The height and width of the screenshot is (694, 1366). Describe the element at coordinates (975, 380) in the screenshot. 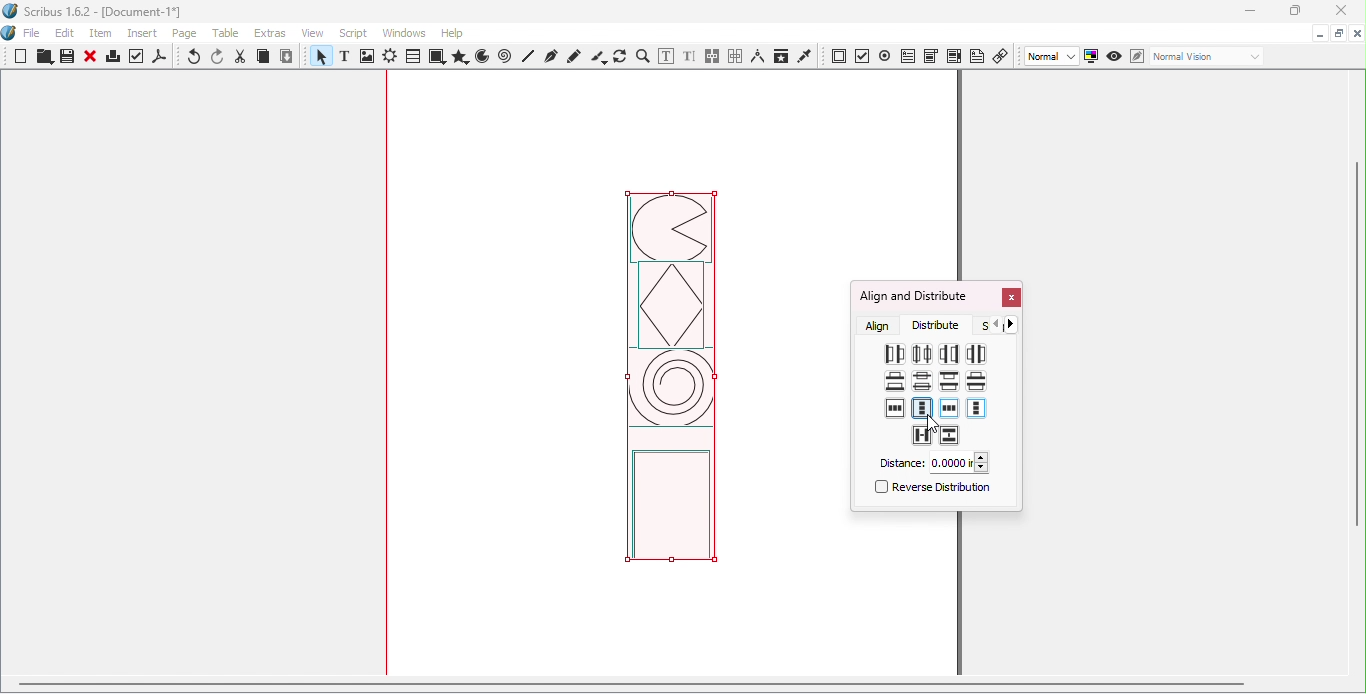

I see `Make vertical gaps between items equal` at that location.